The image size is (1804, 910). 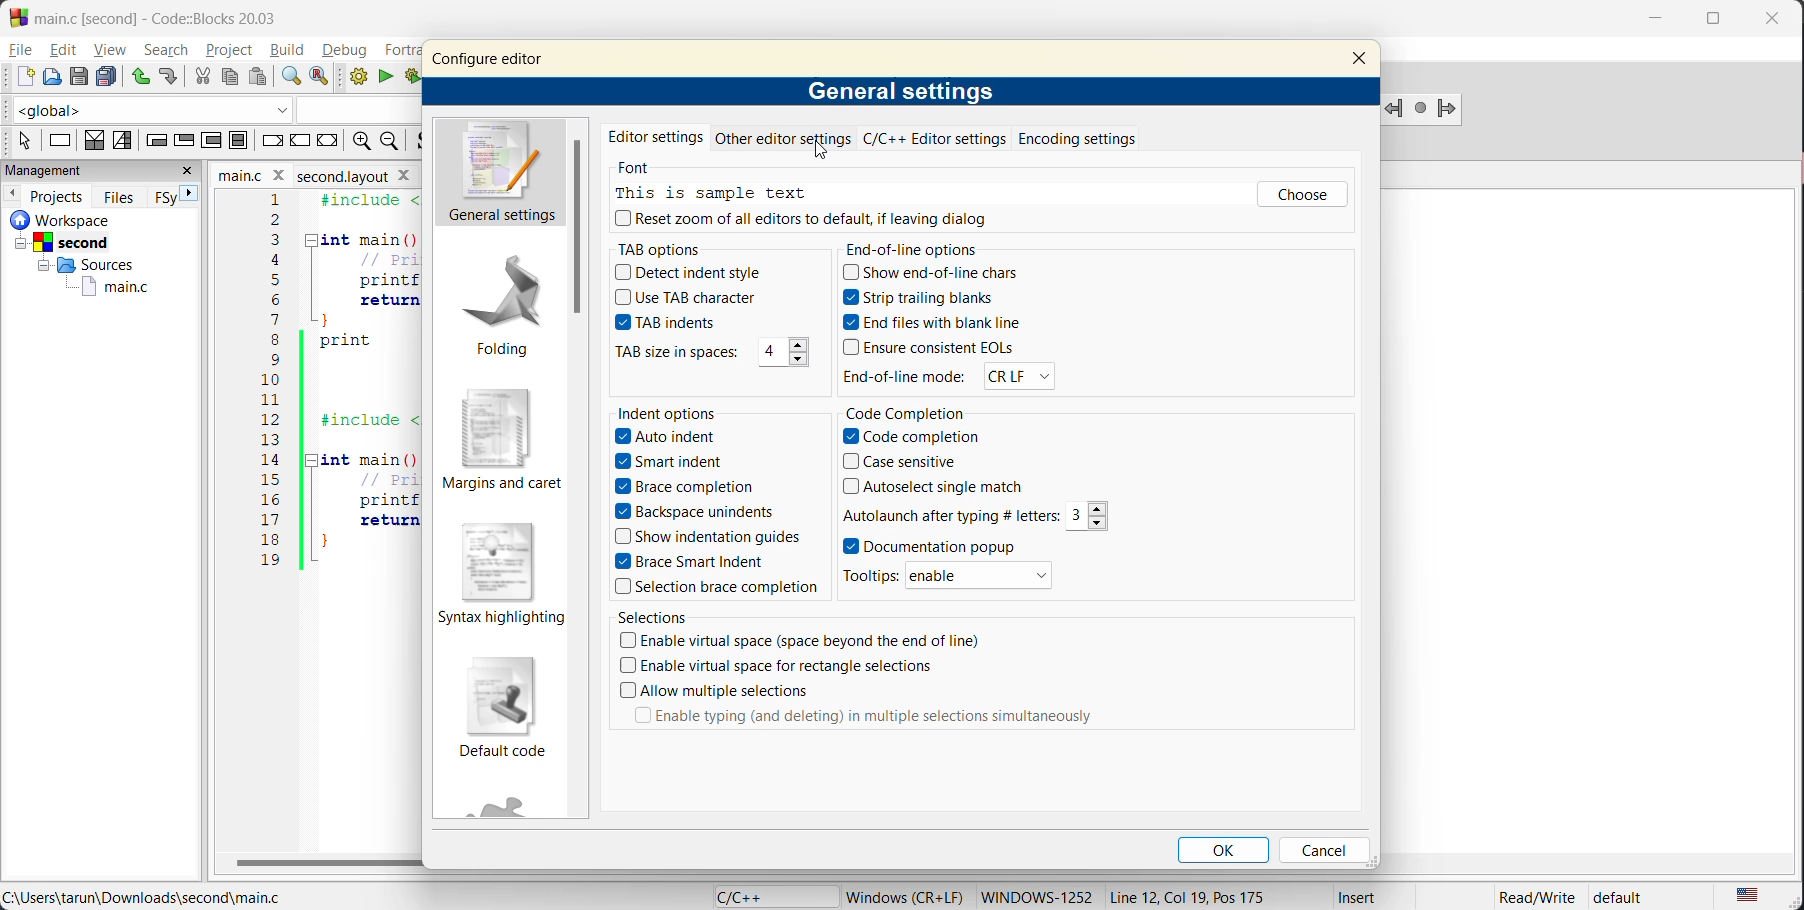 I want to click on general settings, so click(x=904, y=90).